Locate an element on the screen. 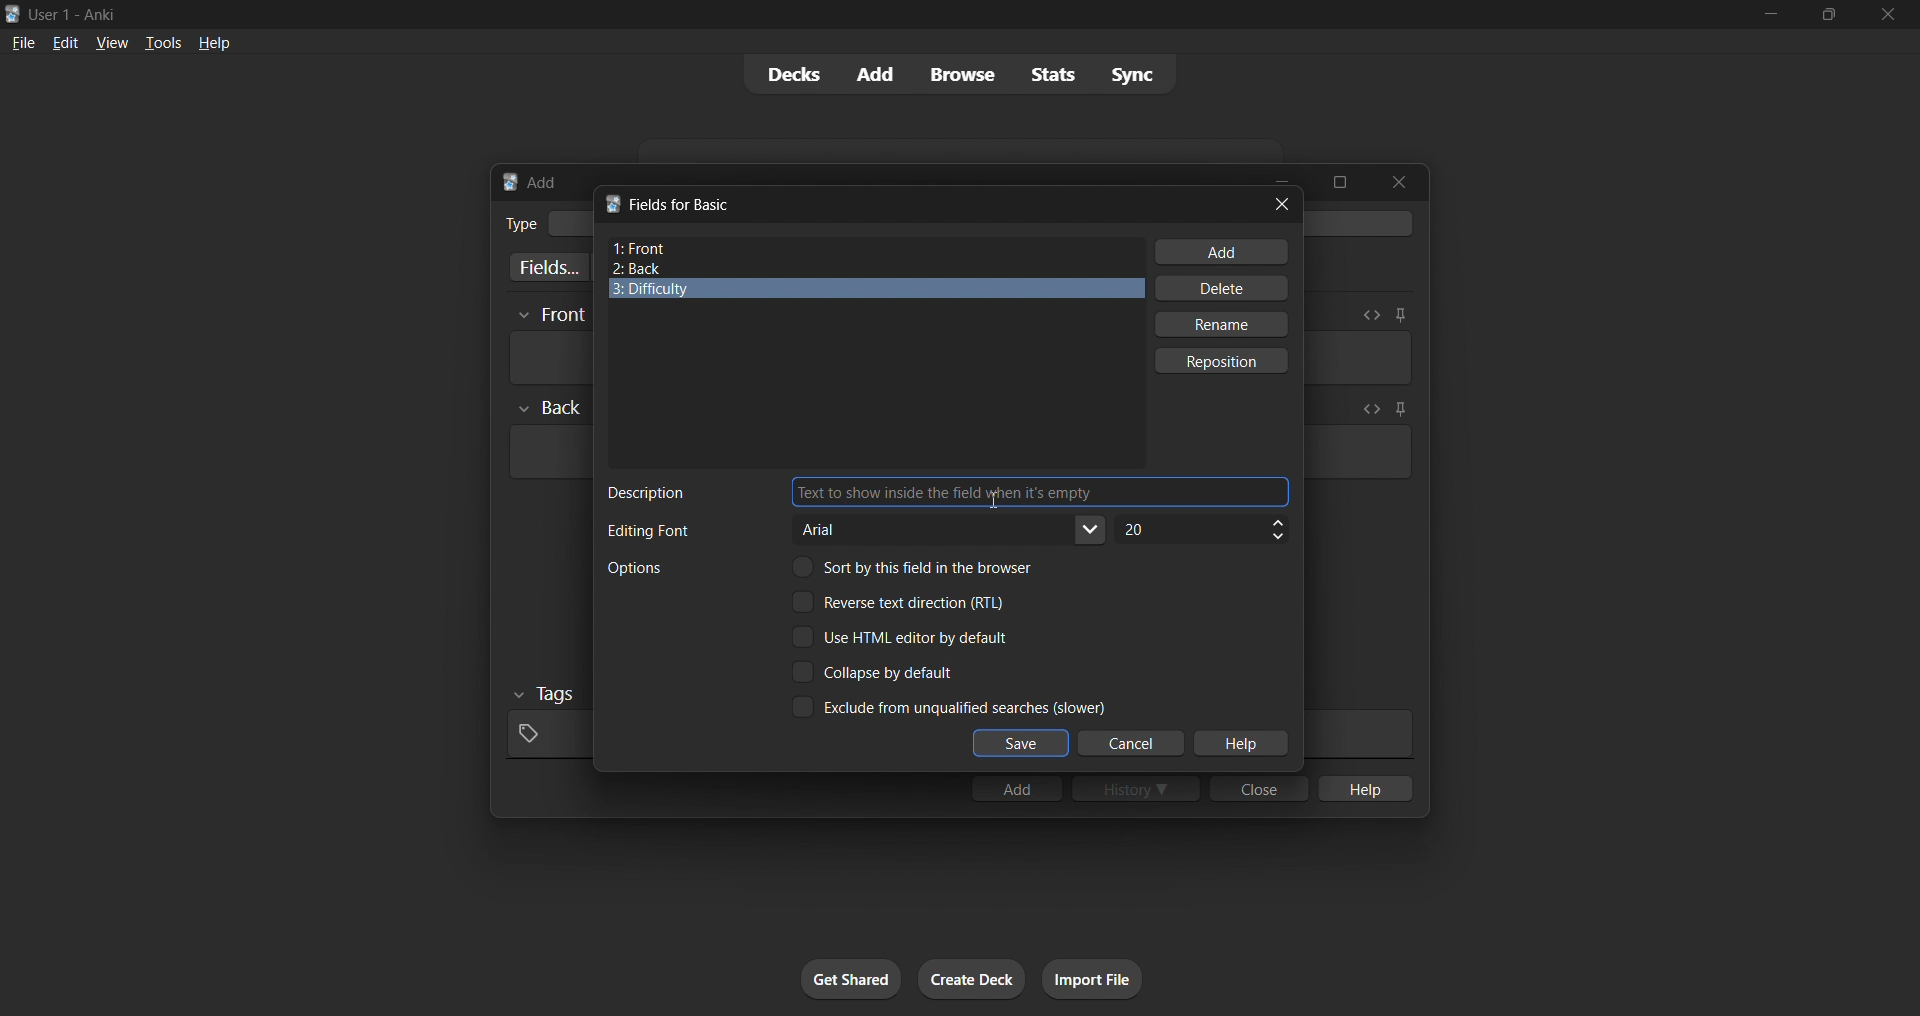  basic card type is located at coordinates (569, 224).